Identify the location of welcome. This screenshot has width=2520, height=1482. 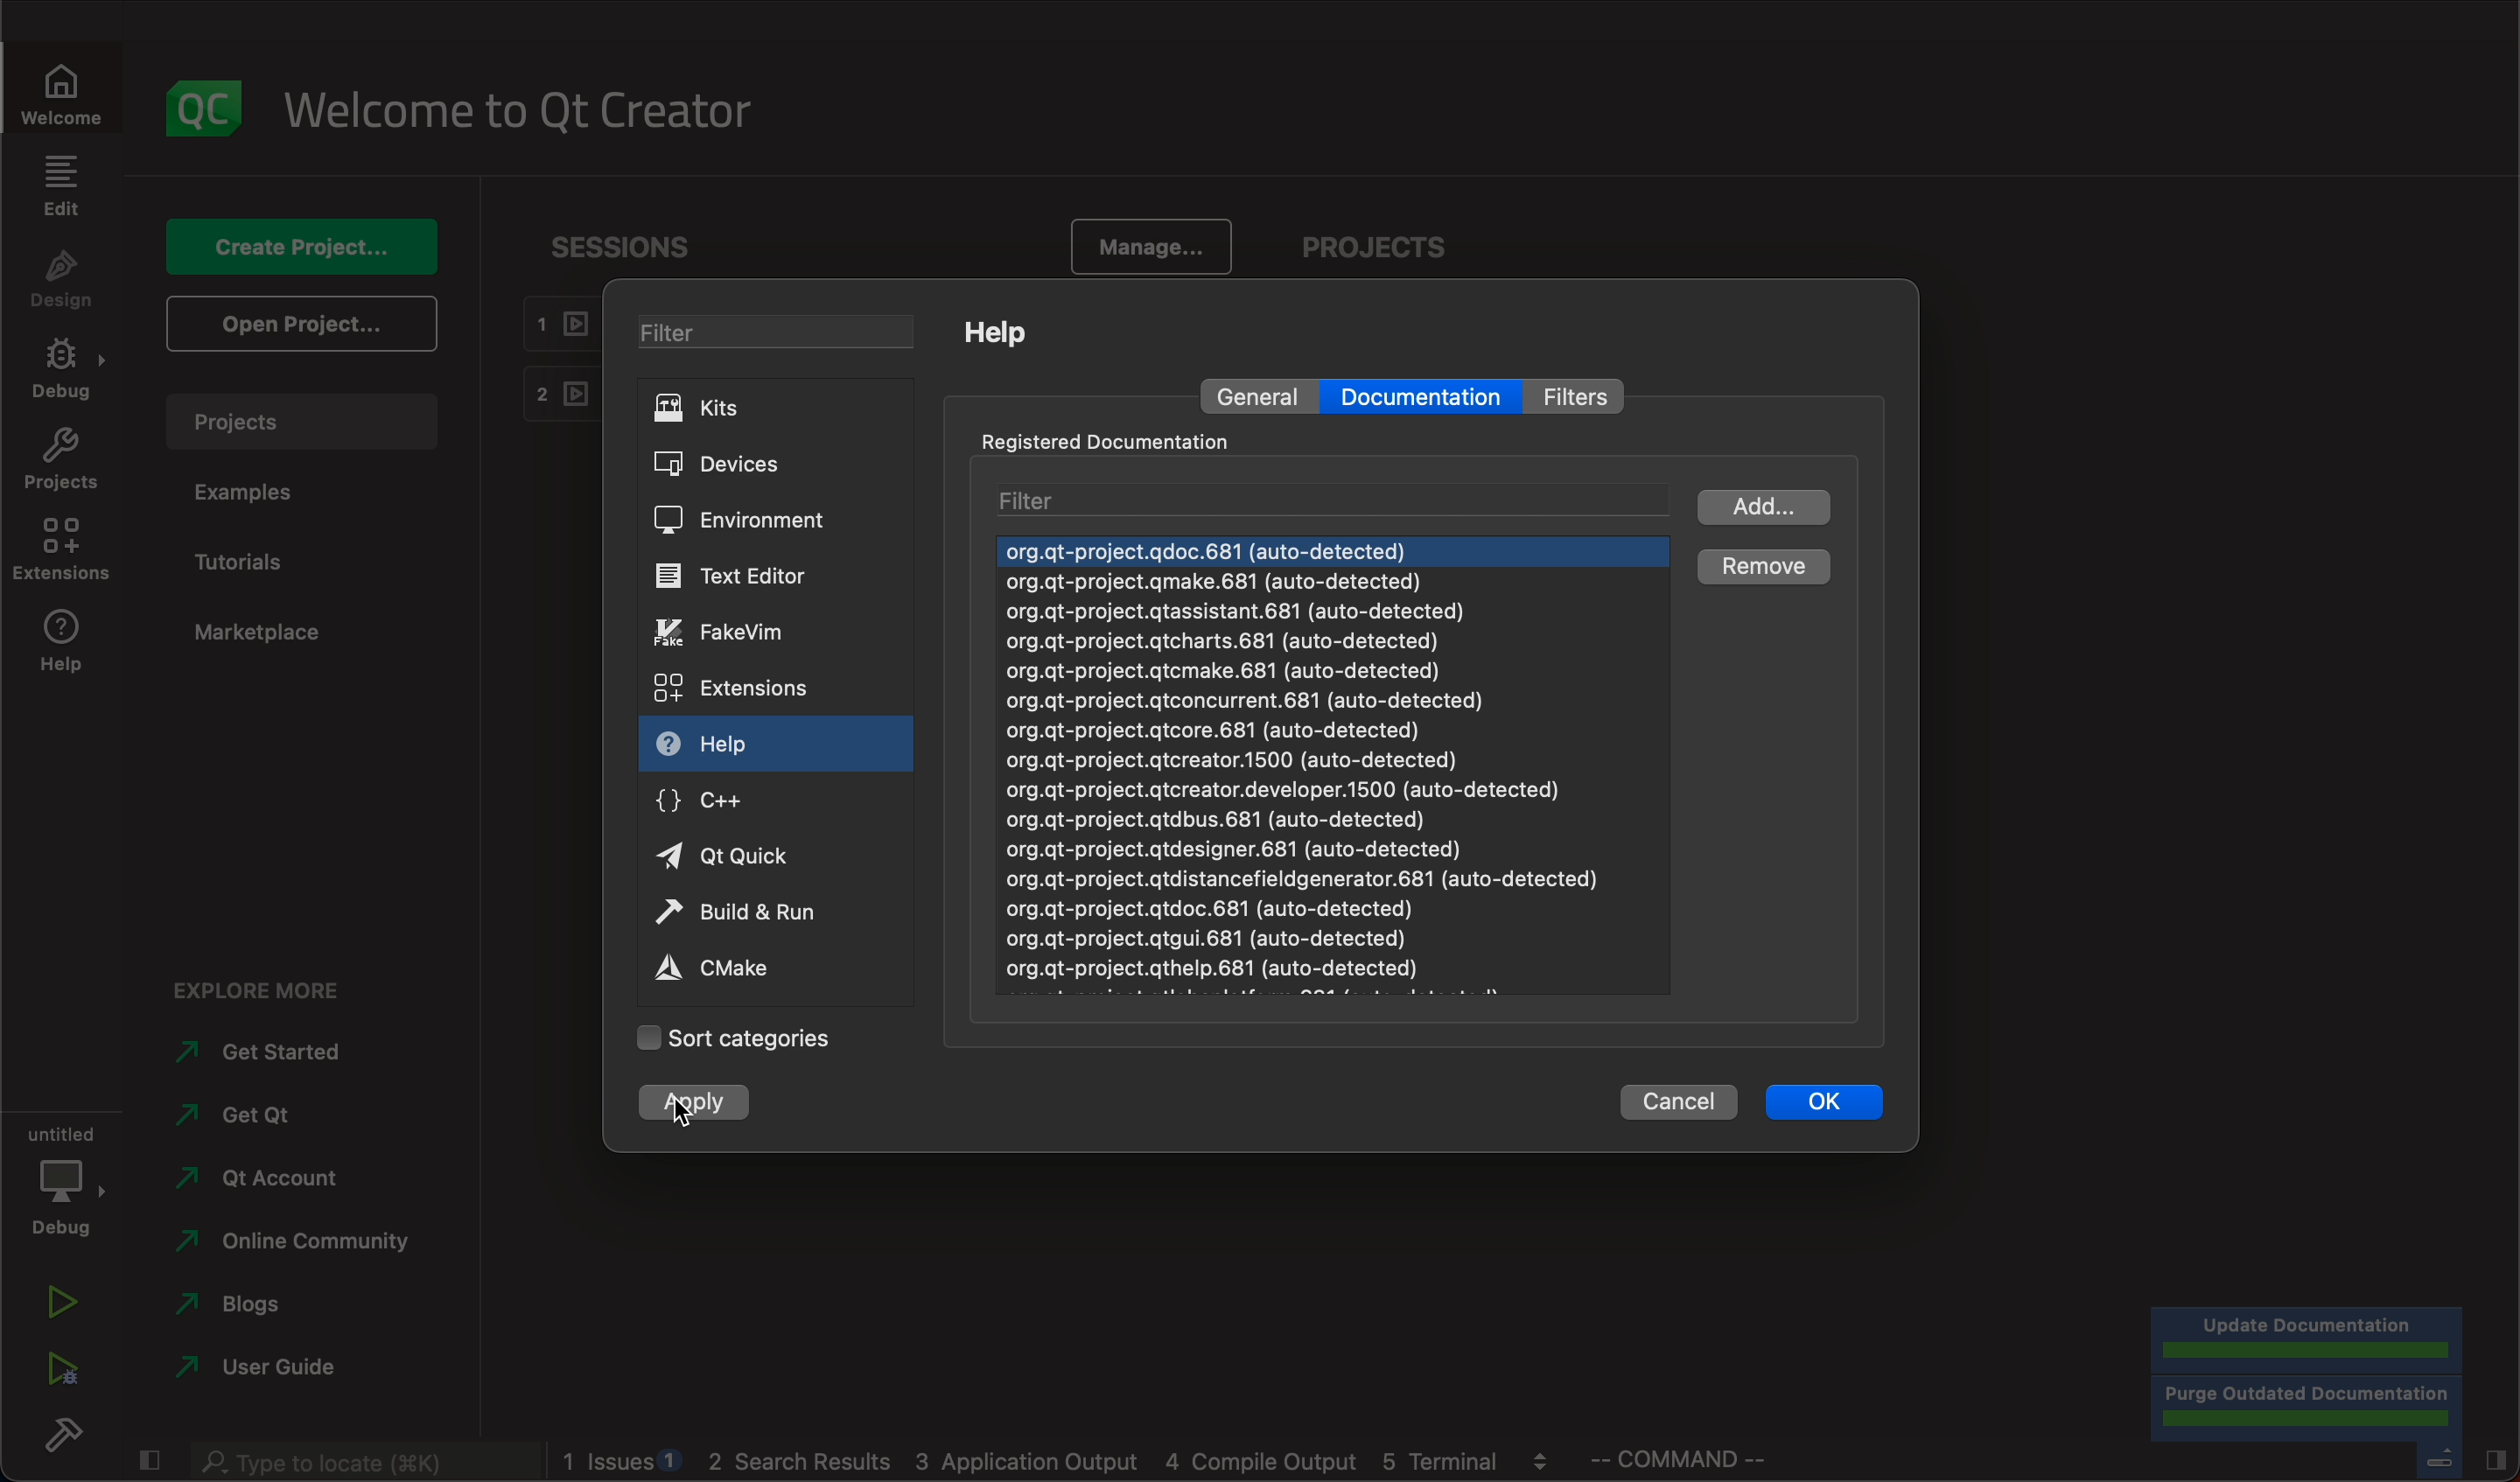
(519, 111).